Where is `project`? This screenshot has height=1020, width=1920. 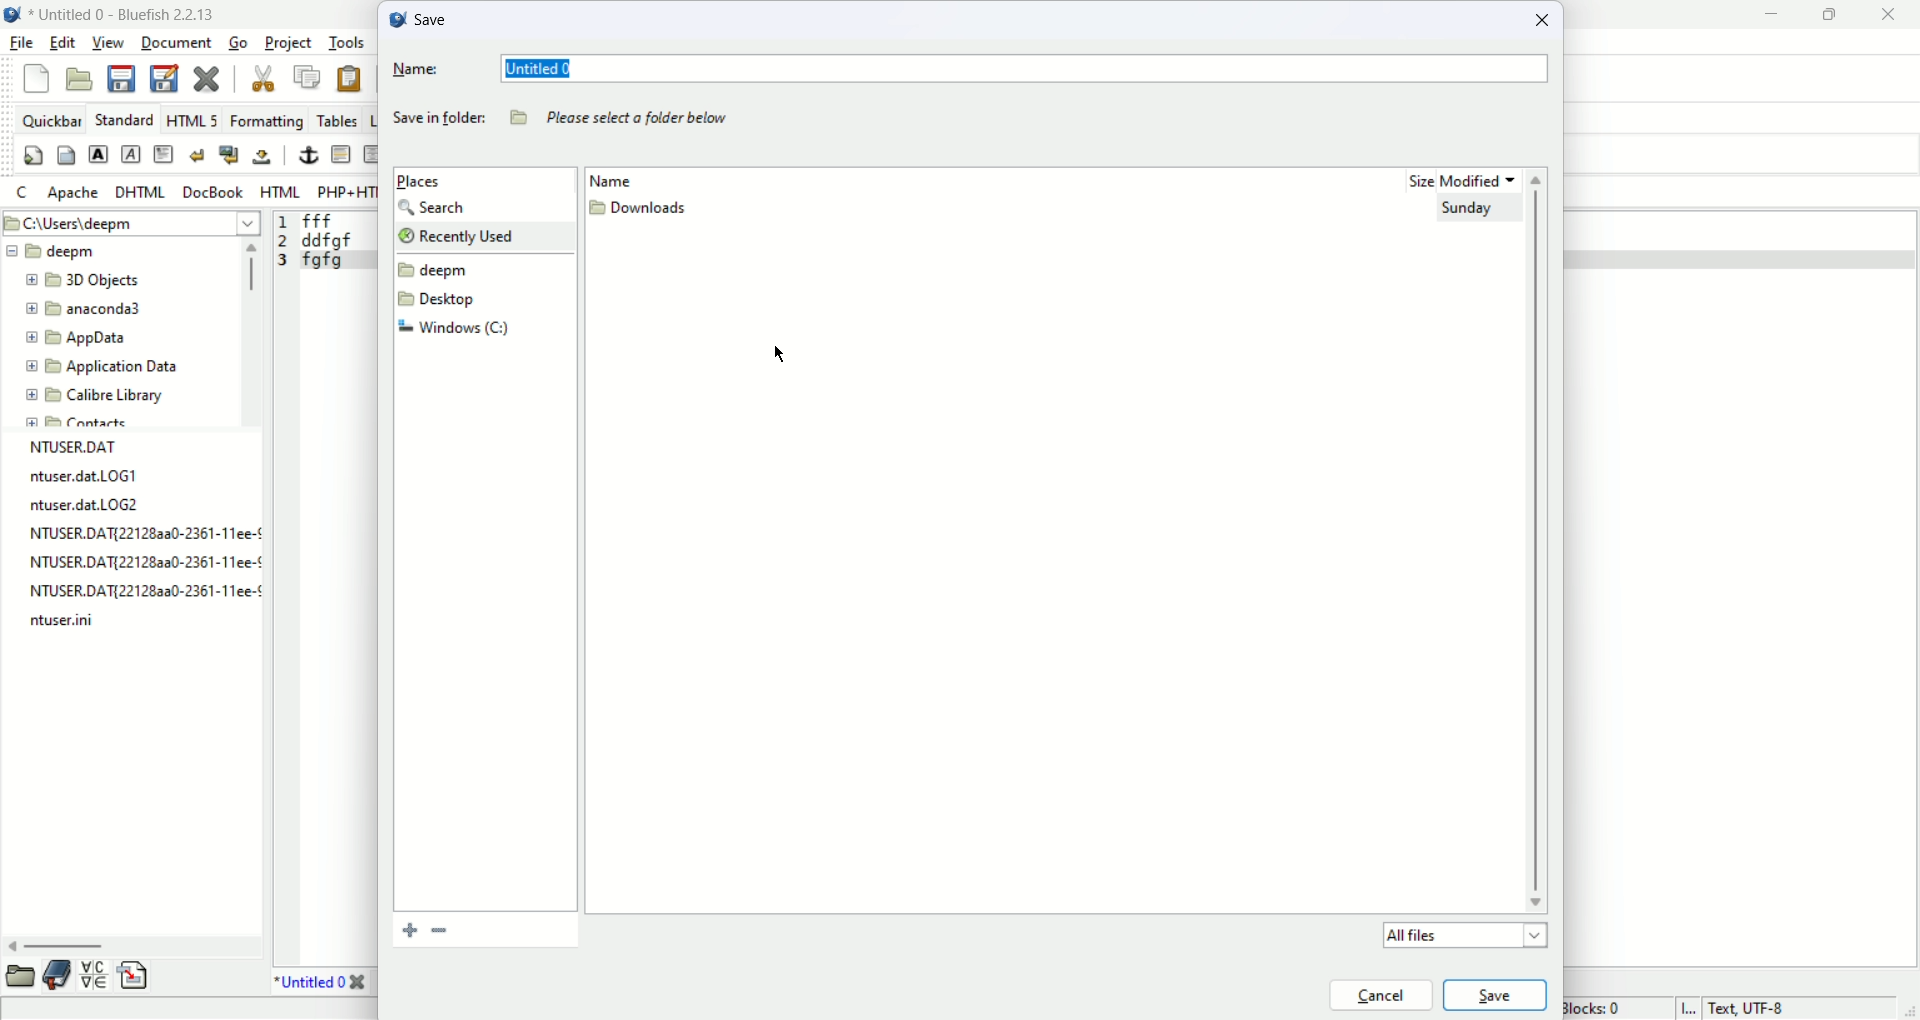 project is located at coordinates (286, 41).